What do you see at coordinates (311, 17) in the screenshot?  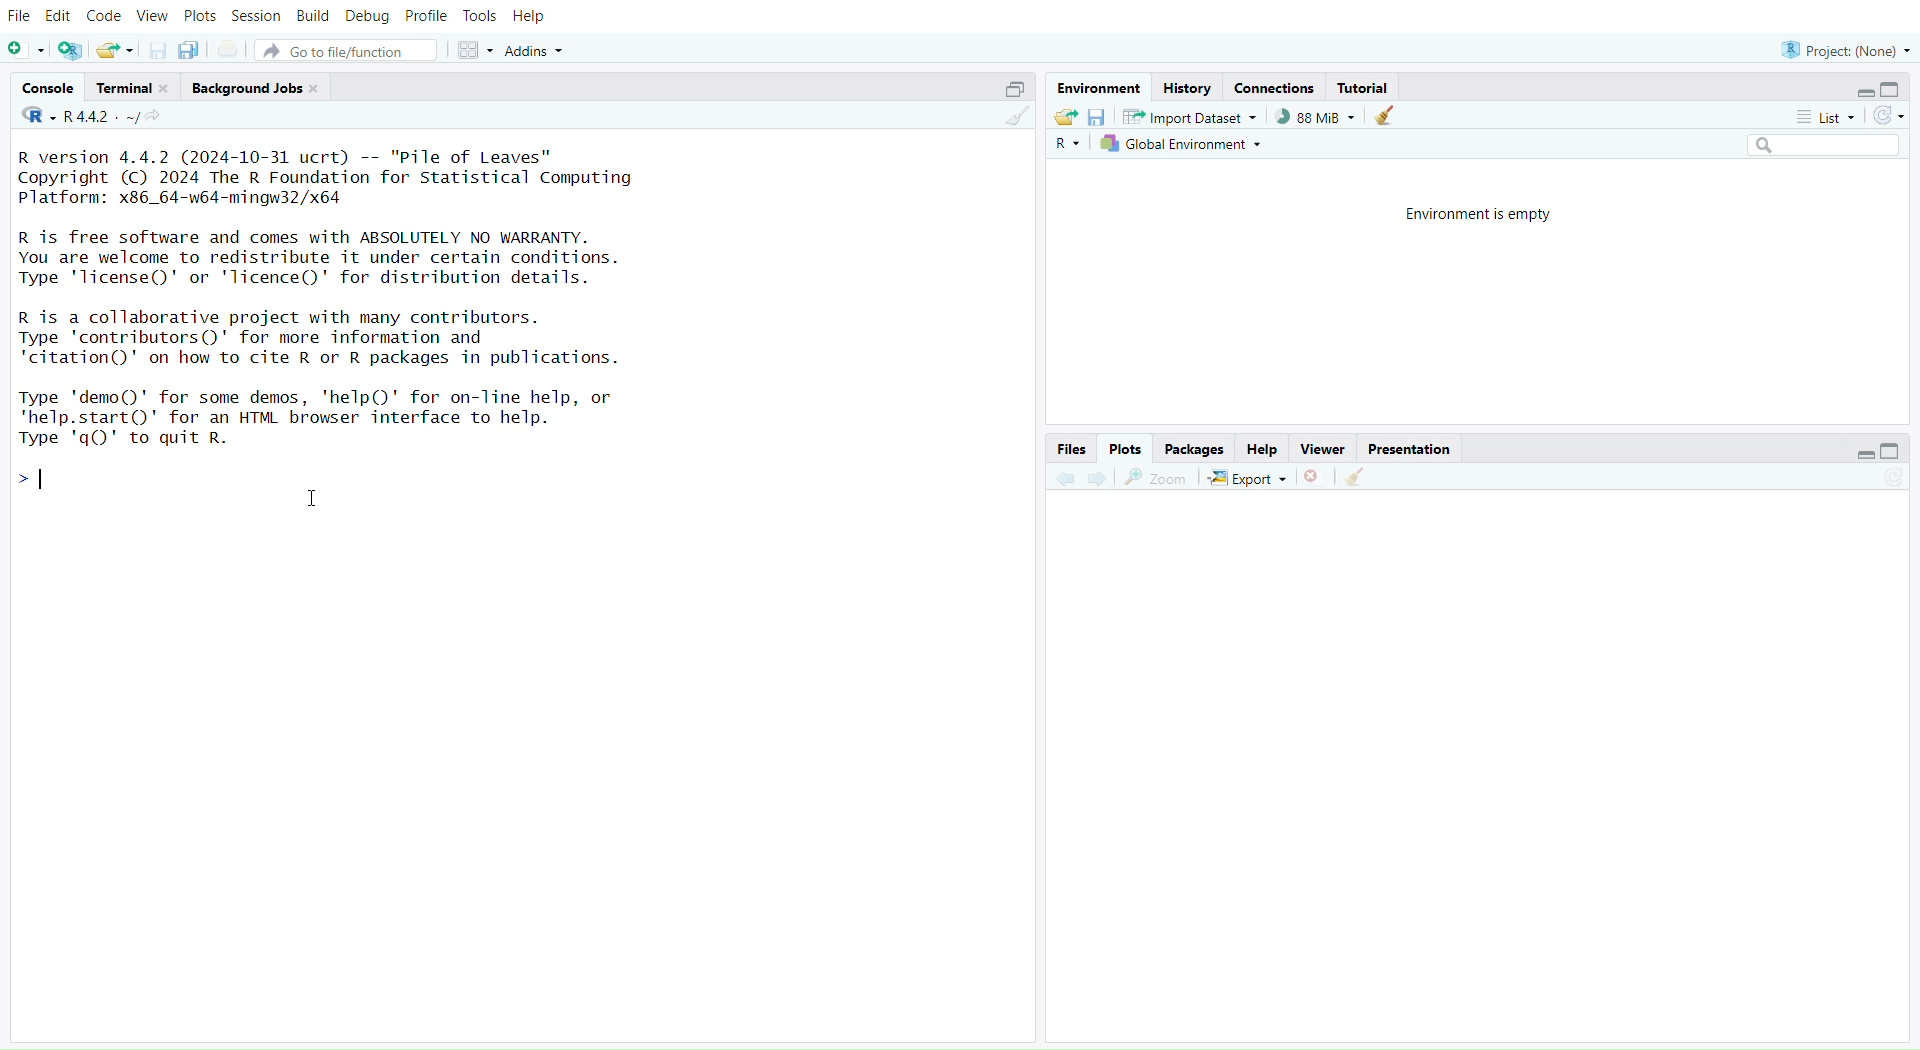 I see `build` at bounding box center [311, 17].